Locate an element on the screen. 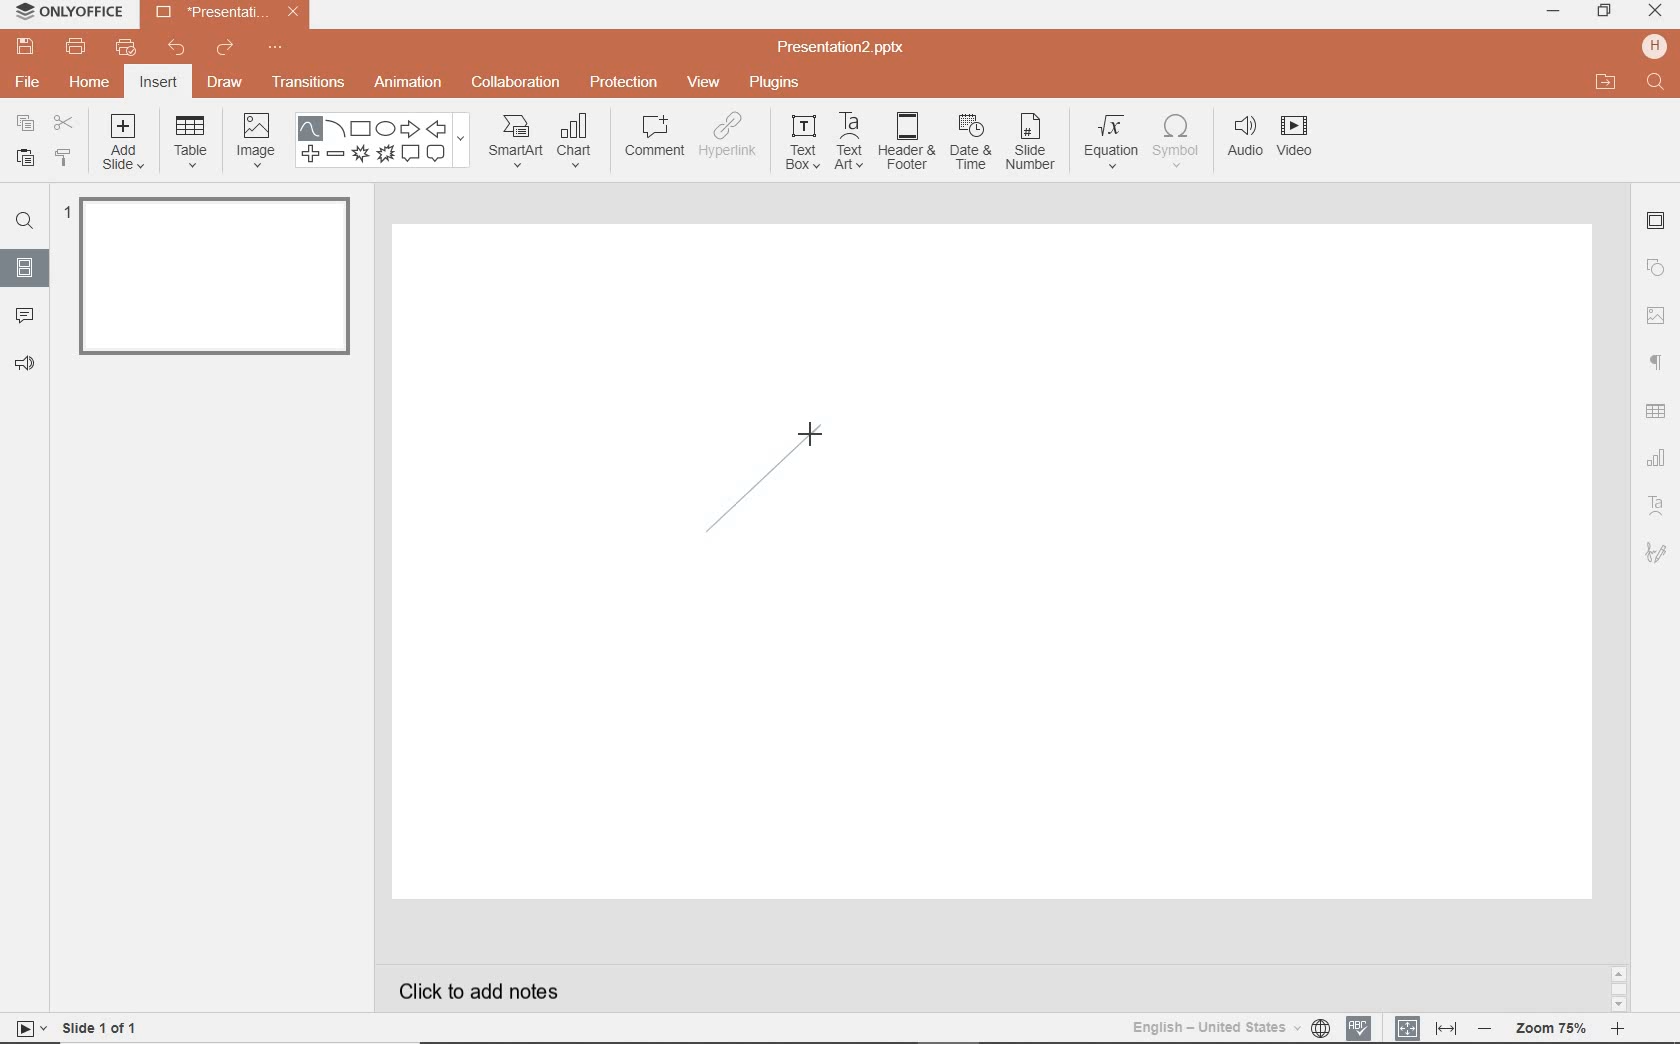 This screenshot has height=1044, width=1680. CHART is located at coordinates (579, 143).